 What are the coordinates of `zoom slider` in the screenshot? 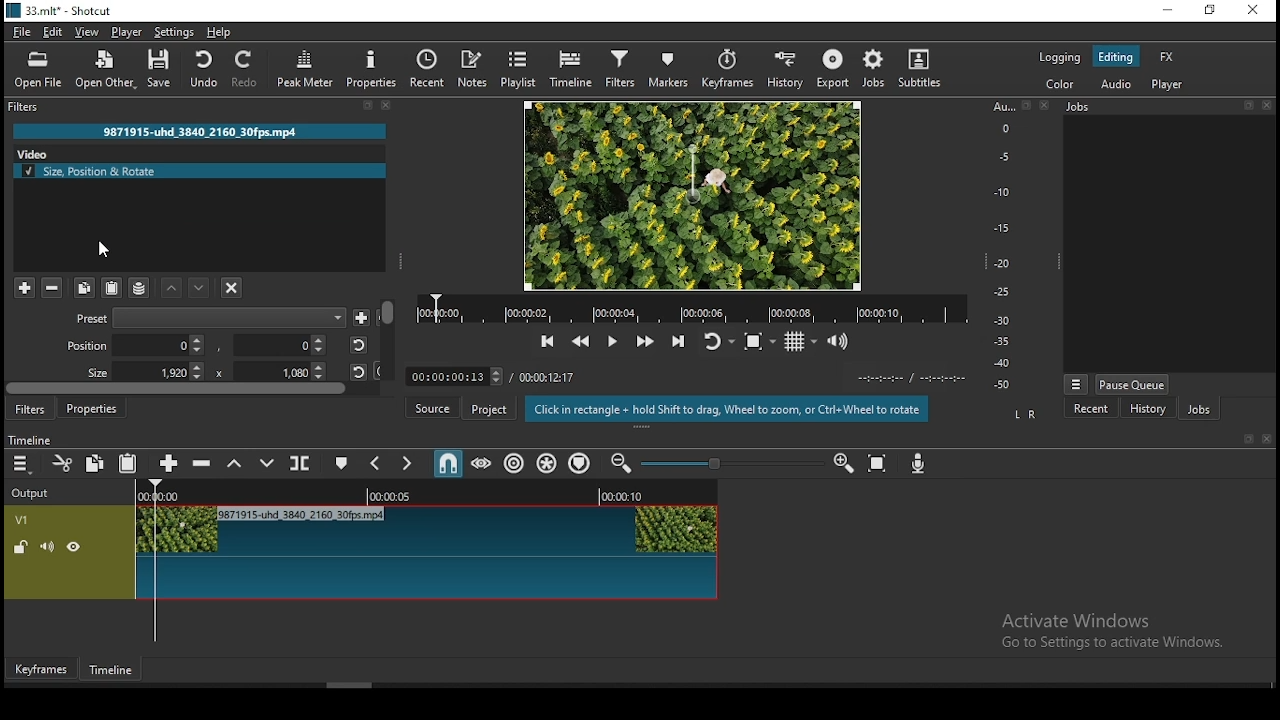 It's located at (731, 463).